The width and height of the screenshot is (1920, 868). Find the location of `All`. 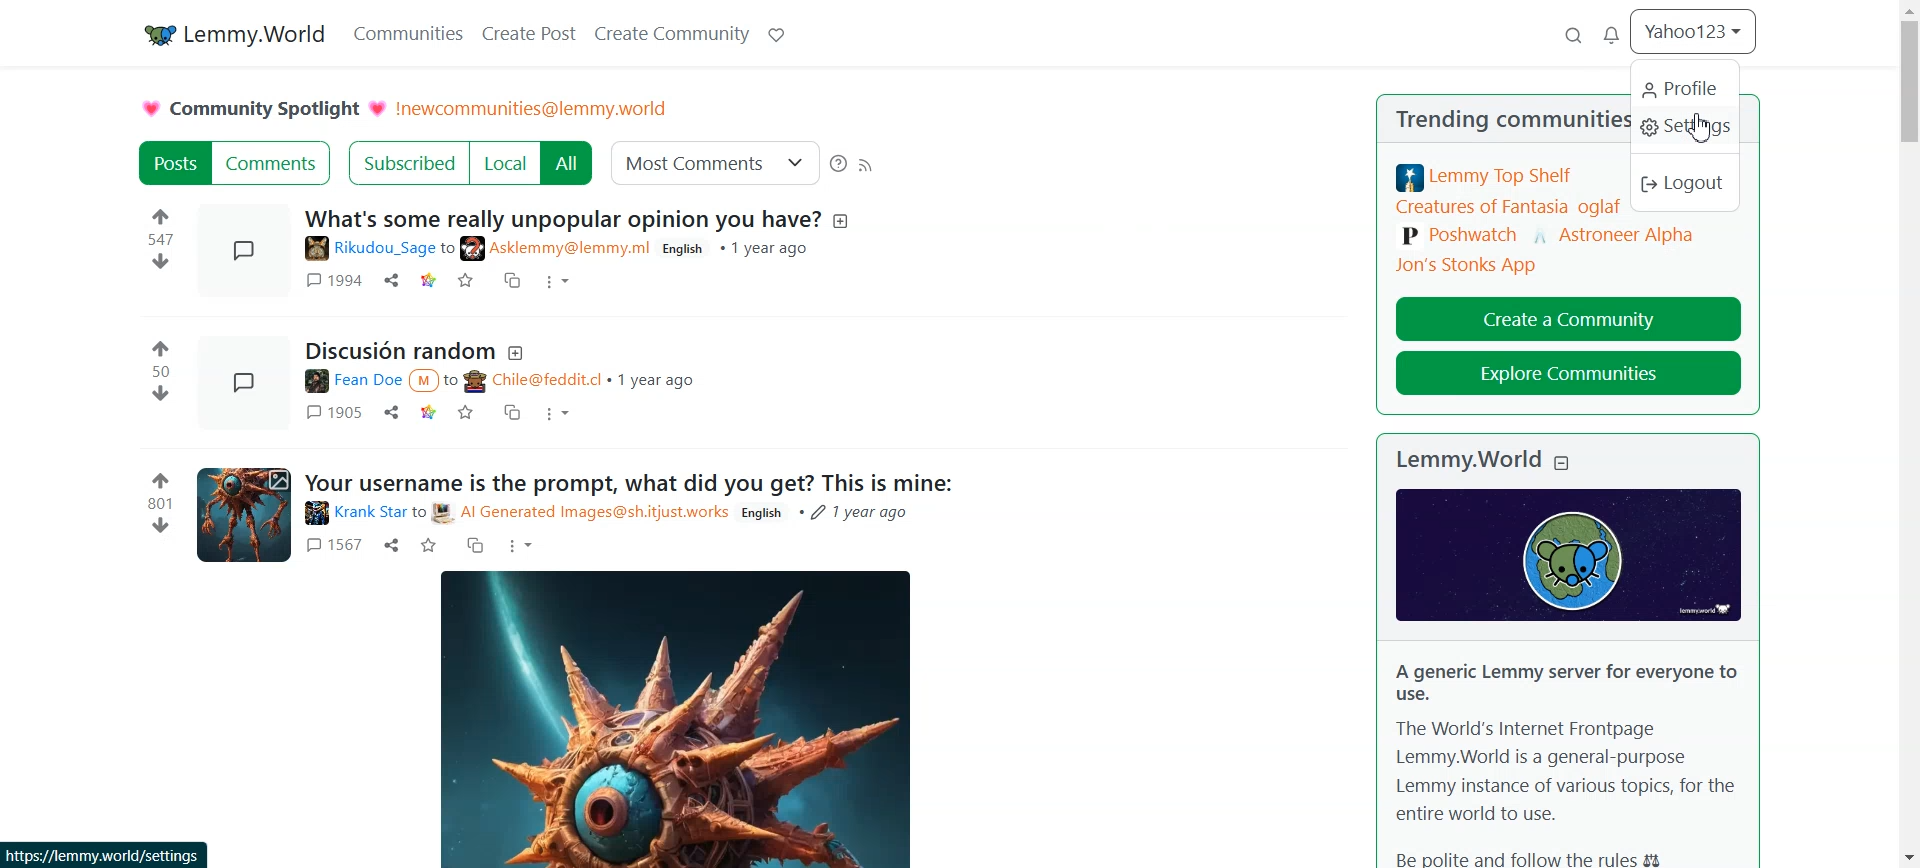

All is located at coordinates (568, 163).